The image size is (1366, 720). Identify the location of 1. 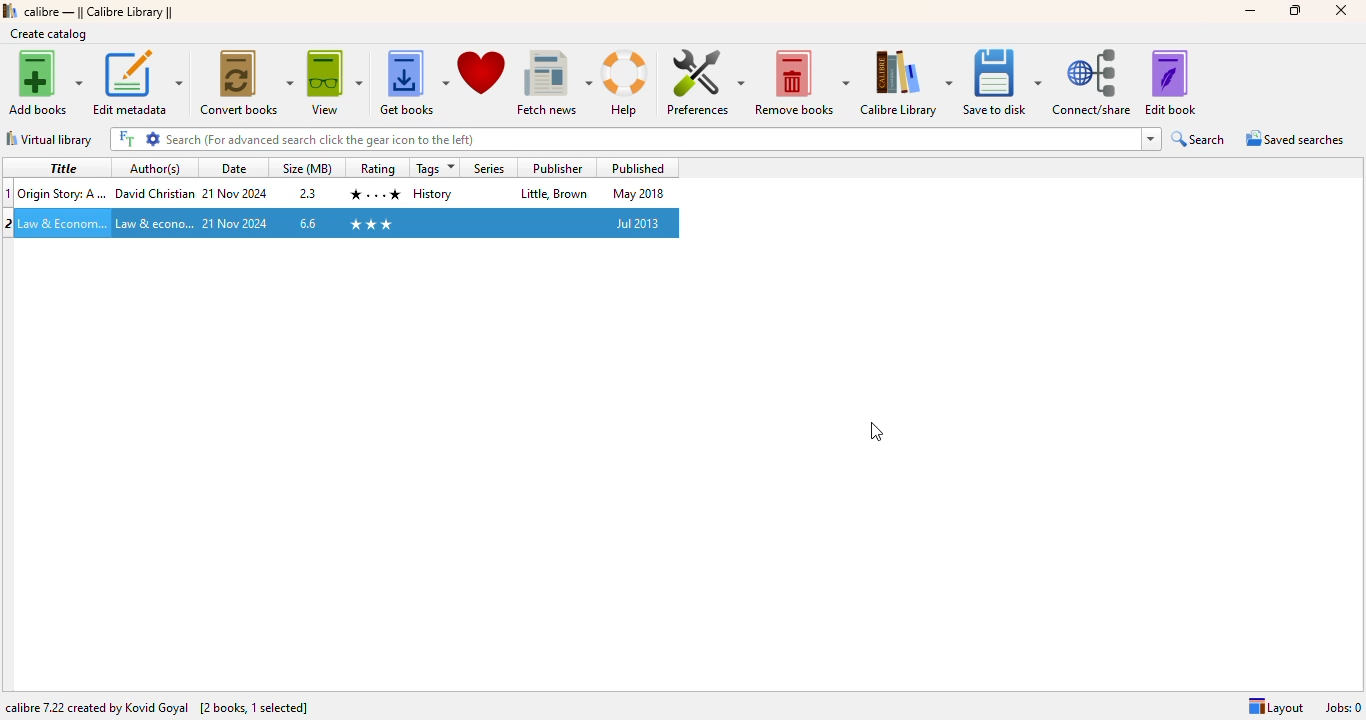
(9, 192).